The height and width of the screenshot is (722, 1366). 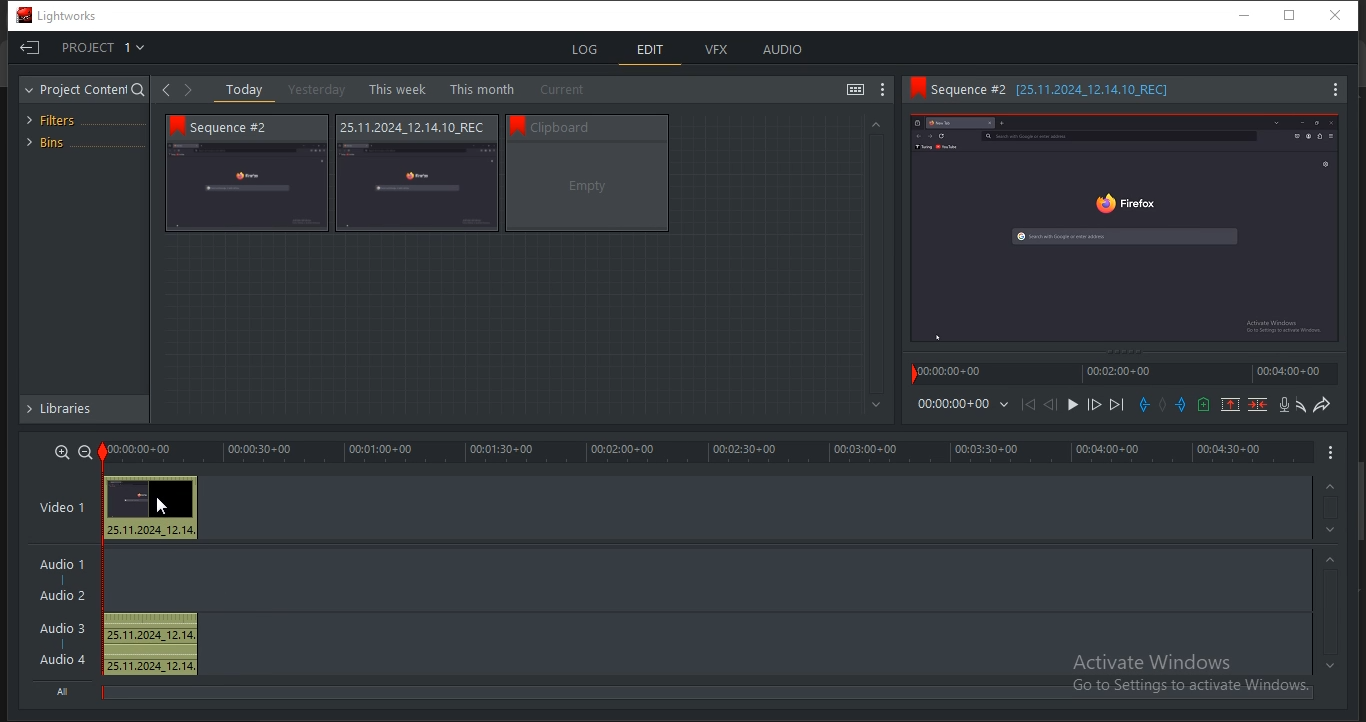 What do you see at coordinates (245, 90) in the screenshot?
I see `today` at bounding box center [245, 90].